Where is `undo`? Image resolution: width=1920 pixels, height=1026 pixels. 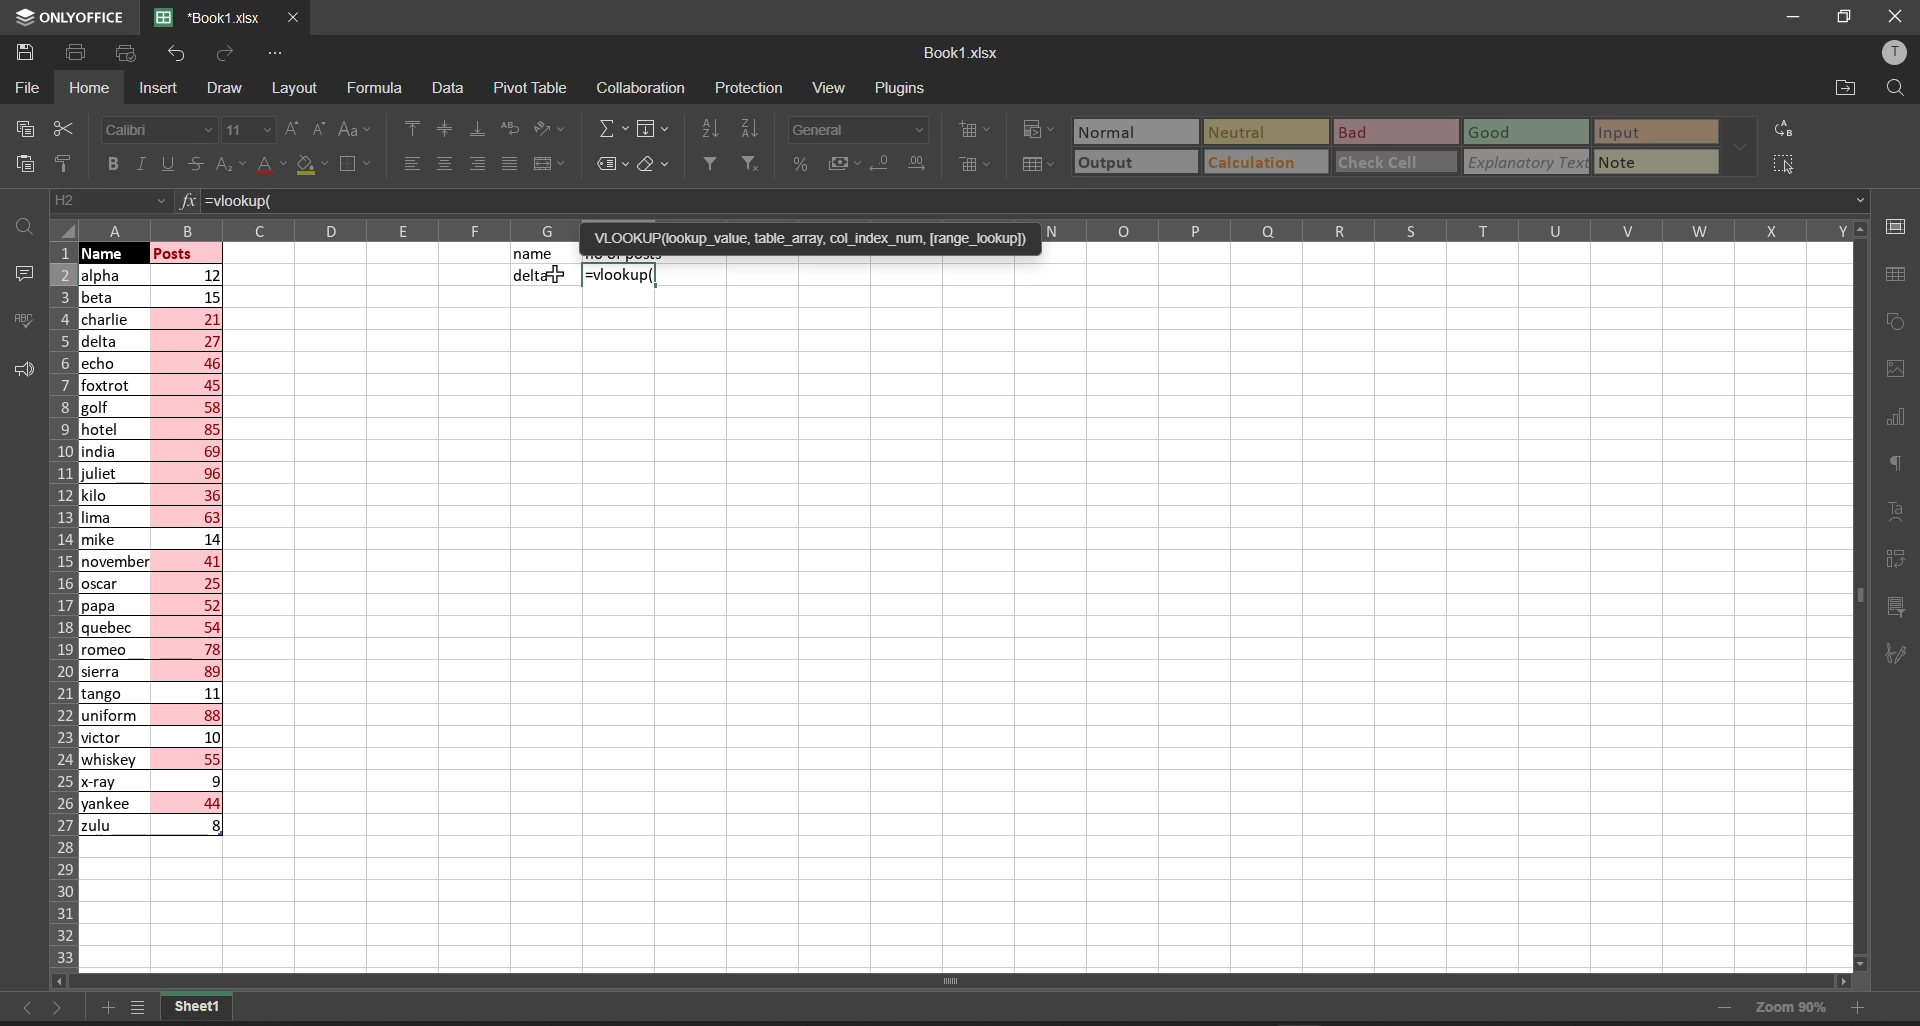
undo is located at coordinates (175, 57).